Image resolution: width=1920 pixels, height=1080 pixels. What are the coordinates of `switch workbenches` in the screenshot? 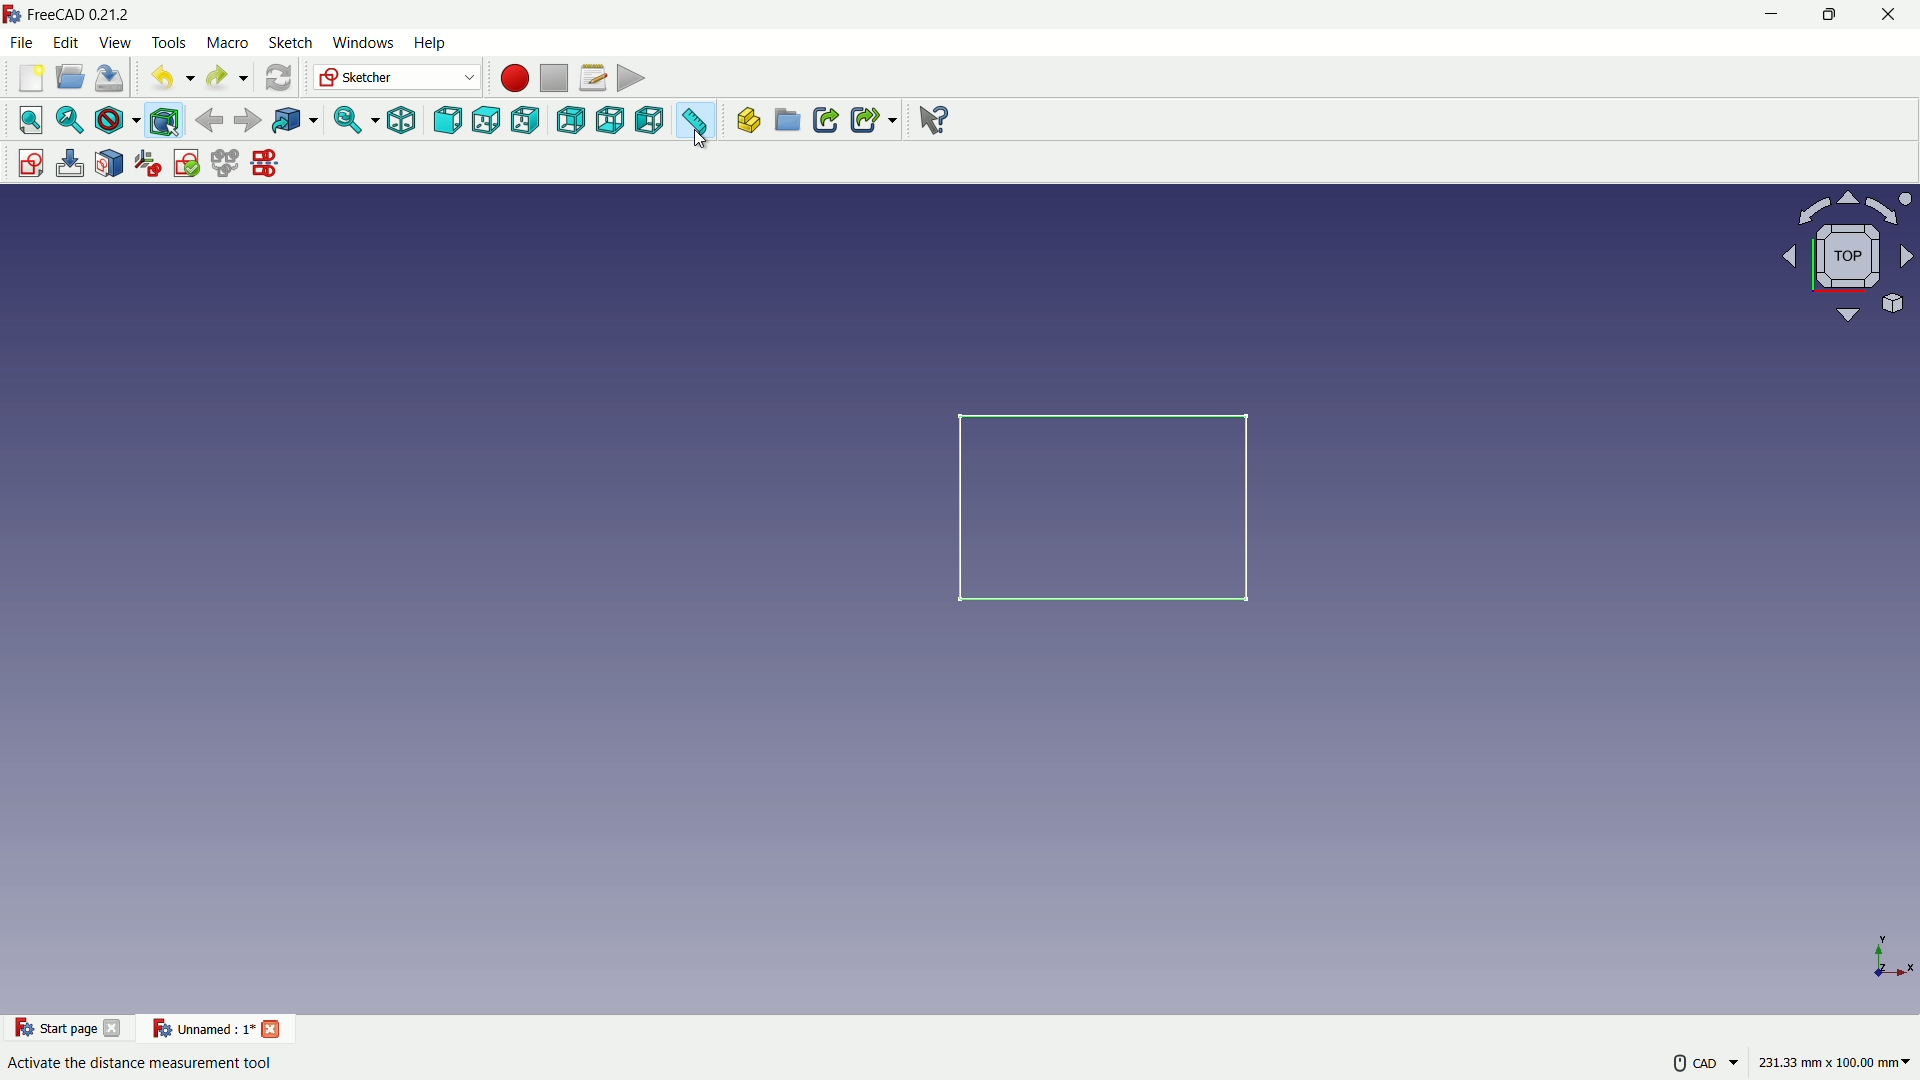 It's located at (397, 78).